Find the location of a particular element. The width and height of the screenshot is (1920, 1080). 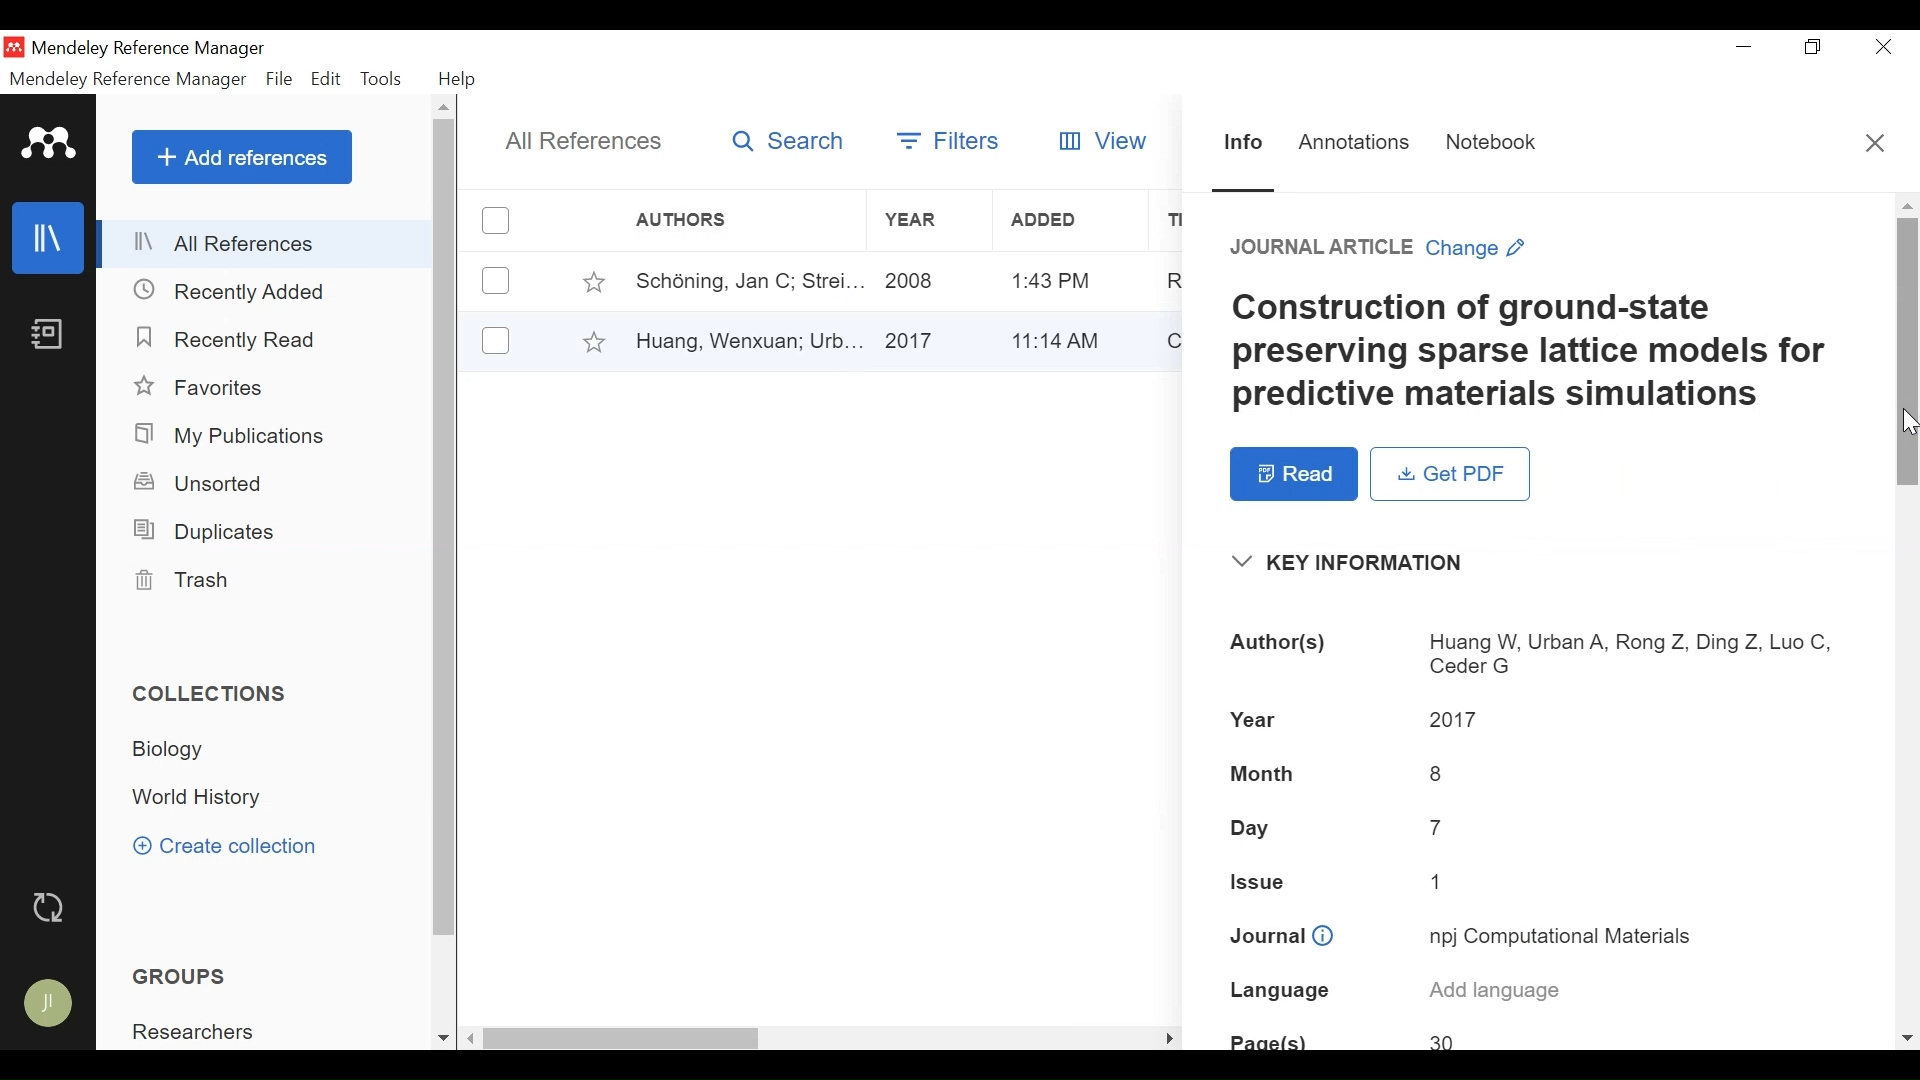

Groups is located at coordinates (184, 977).